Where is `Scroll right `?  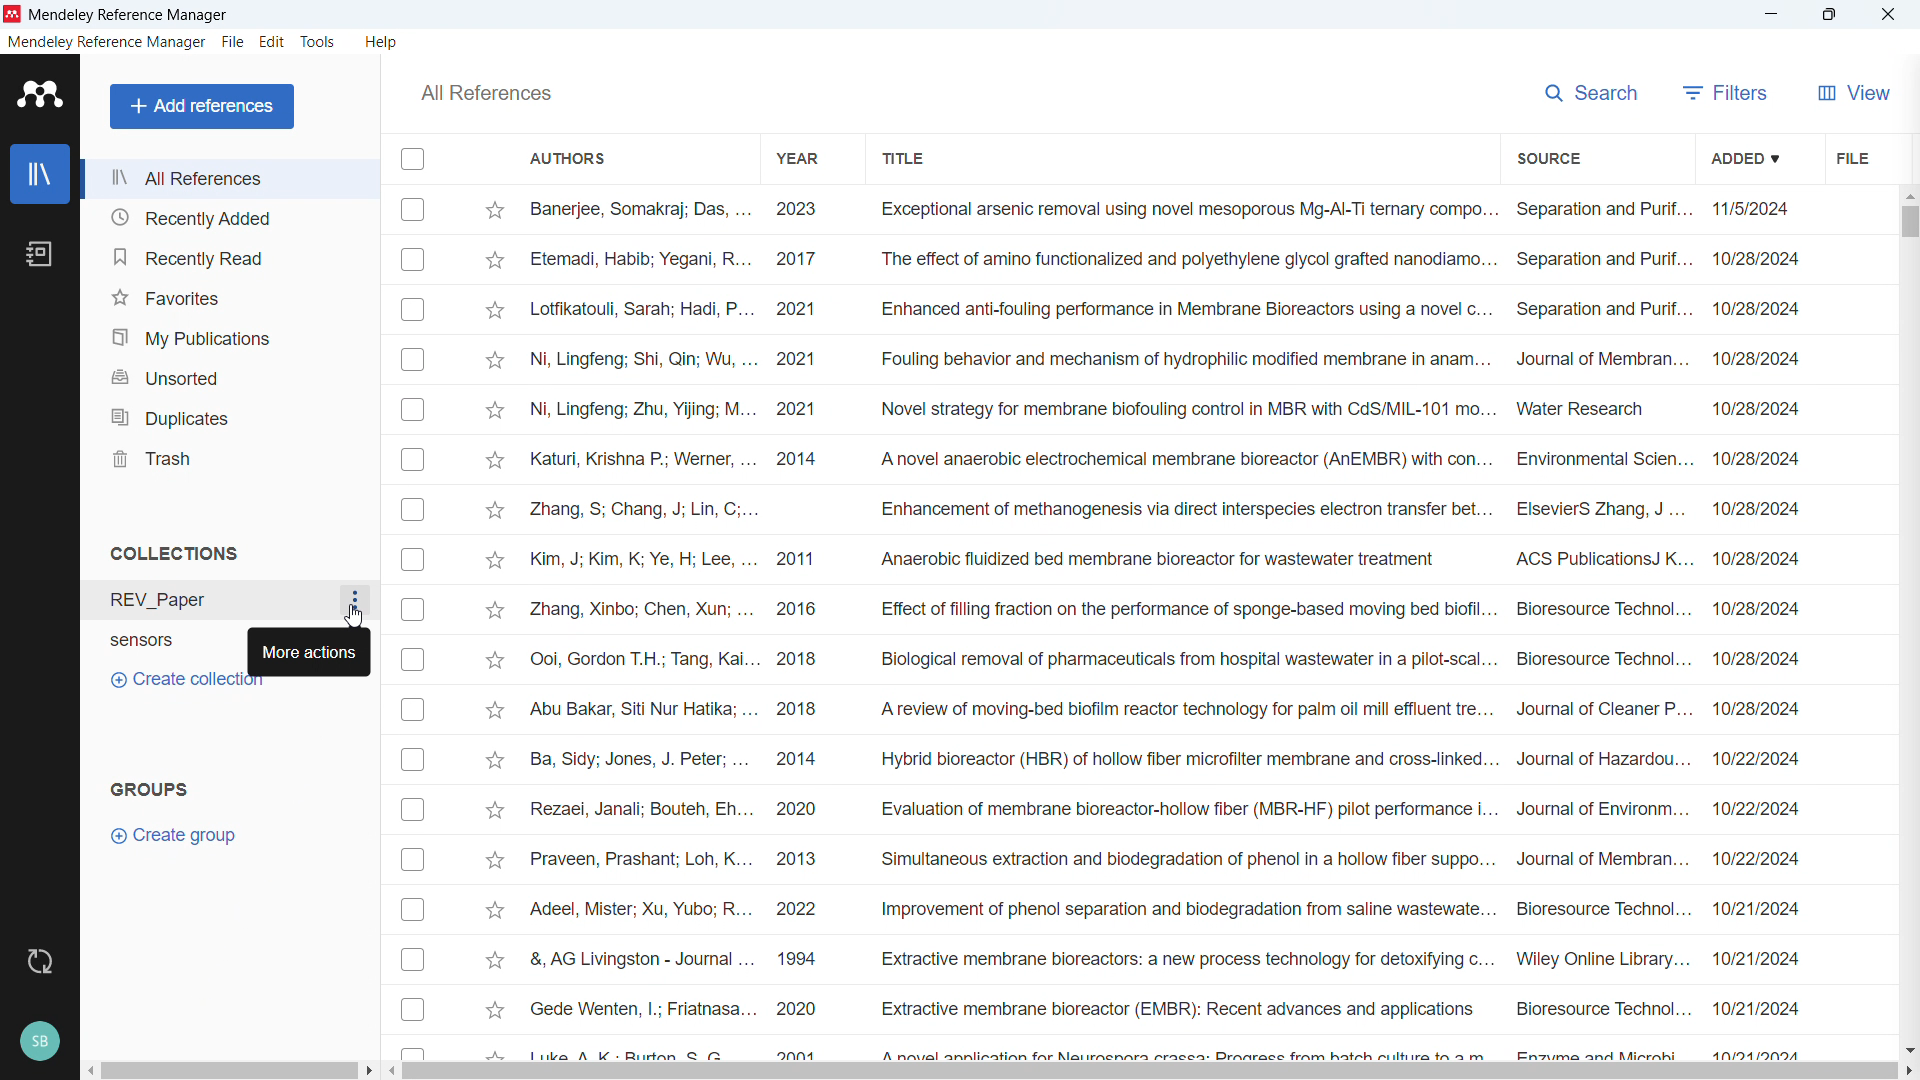
Scroll right  is located at coordinates (1908, 1071).